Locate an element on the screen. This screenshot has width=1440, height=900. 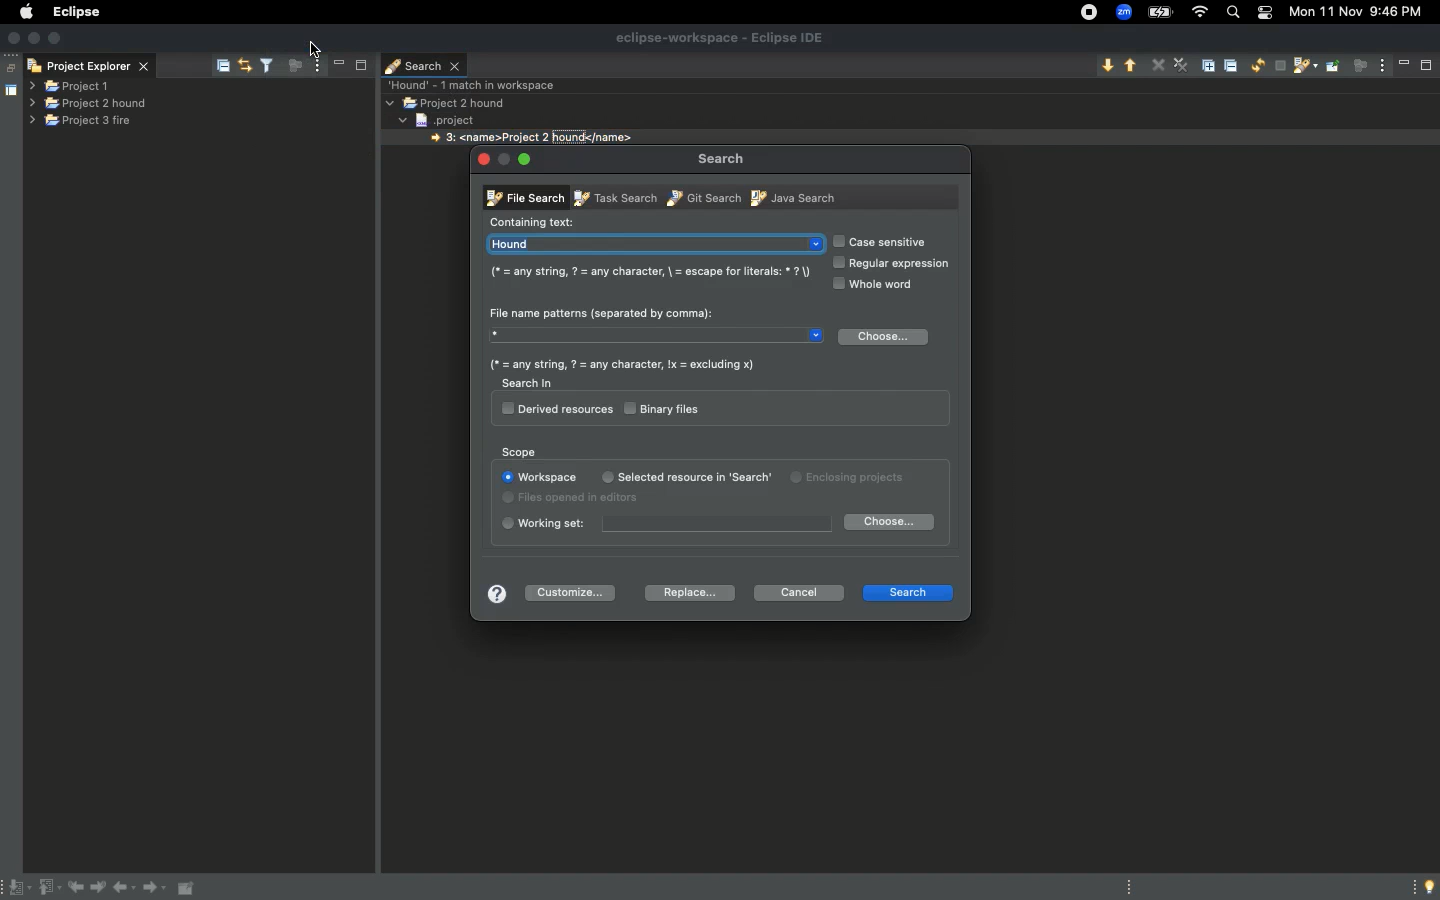
maximise is located at coordinates (360, 62).